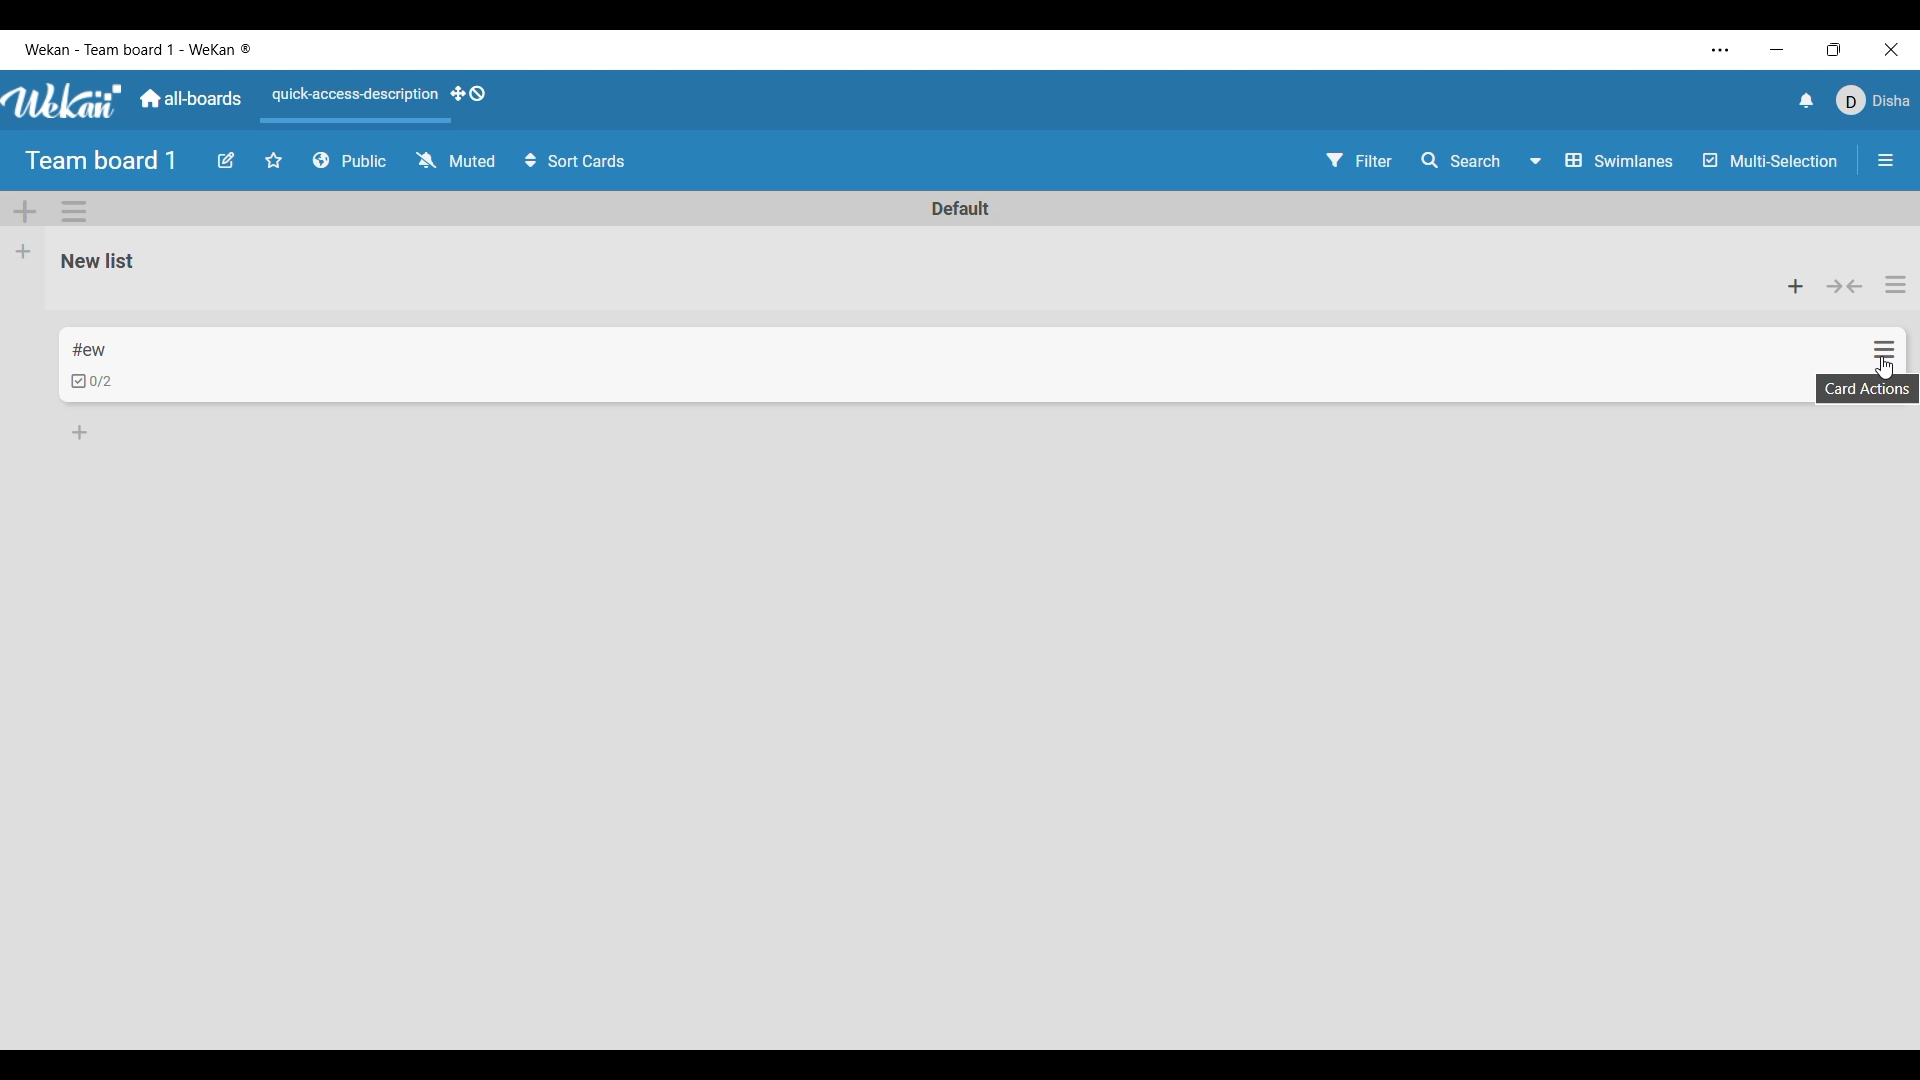  Describe the element at coordinates (26, 212) in the screenshot. I see `Add Swimlane` at that location.